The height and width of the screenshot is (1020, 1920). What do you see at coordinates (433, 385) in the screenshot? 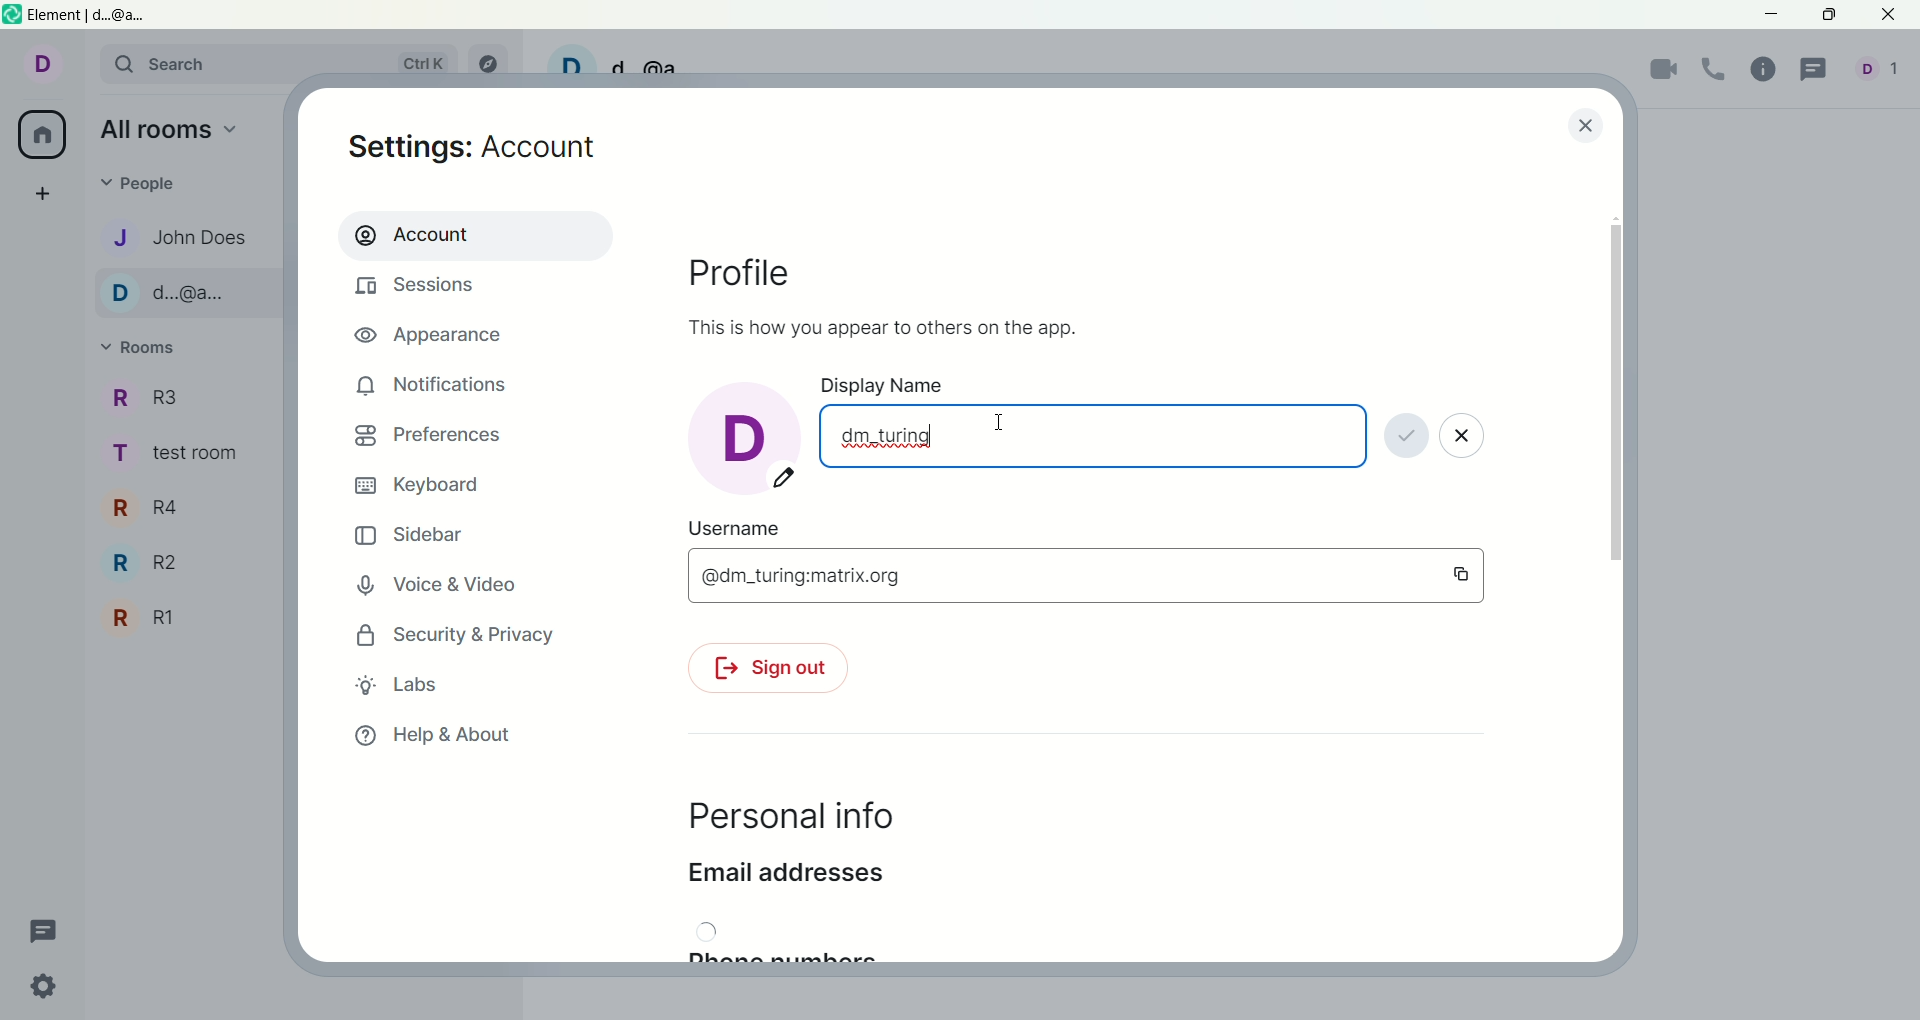
I see `notifications` at bounding box center [433, 385].